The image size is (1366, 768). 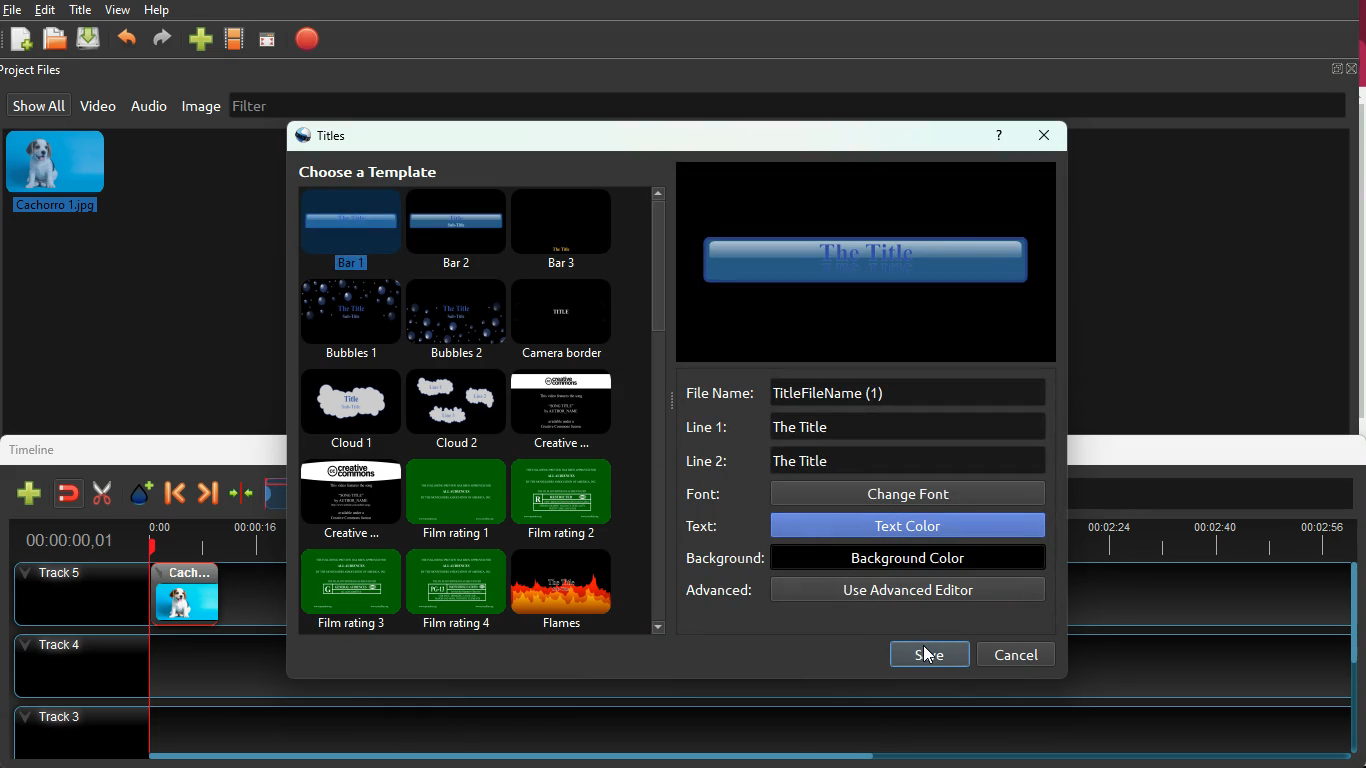 What do you see at coordinates (118, 9) in the screenshot?
I see `view` at bounding box center [118, 9].